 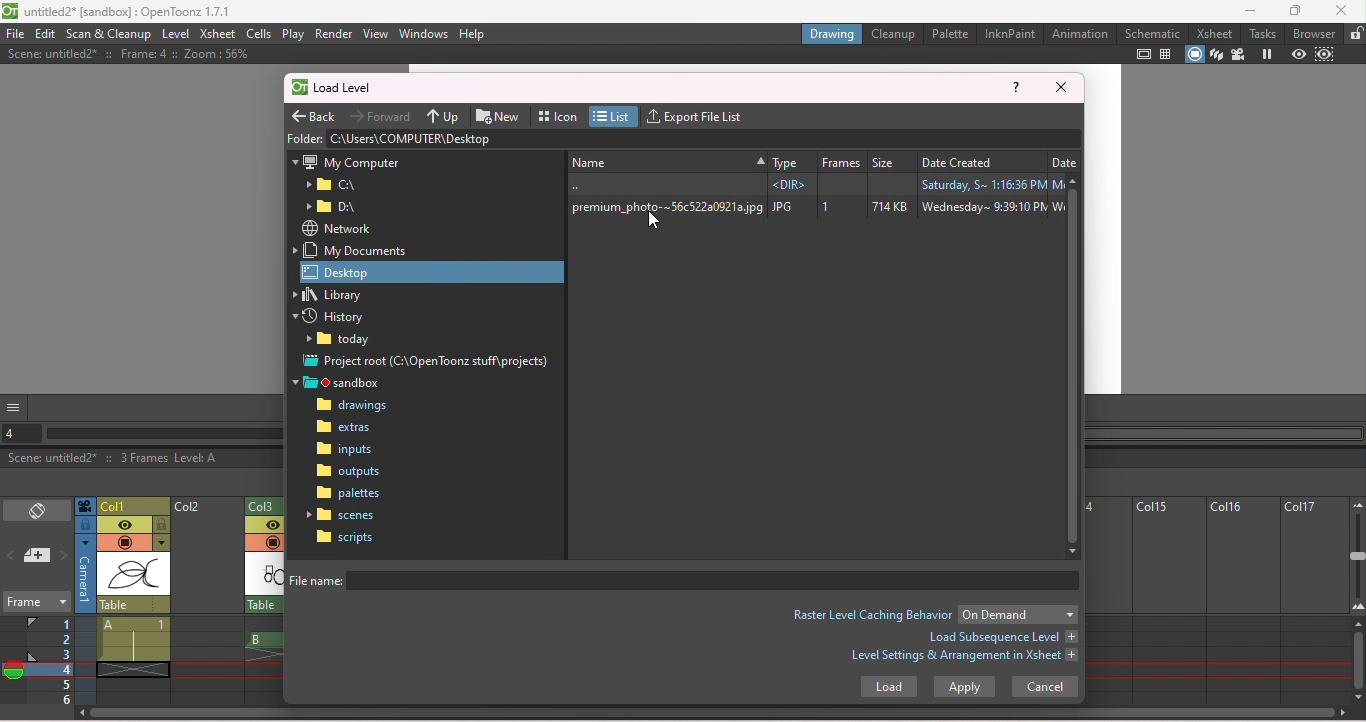 I want to click on Scan & Cleanup, so click(x=110, y=34).